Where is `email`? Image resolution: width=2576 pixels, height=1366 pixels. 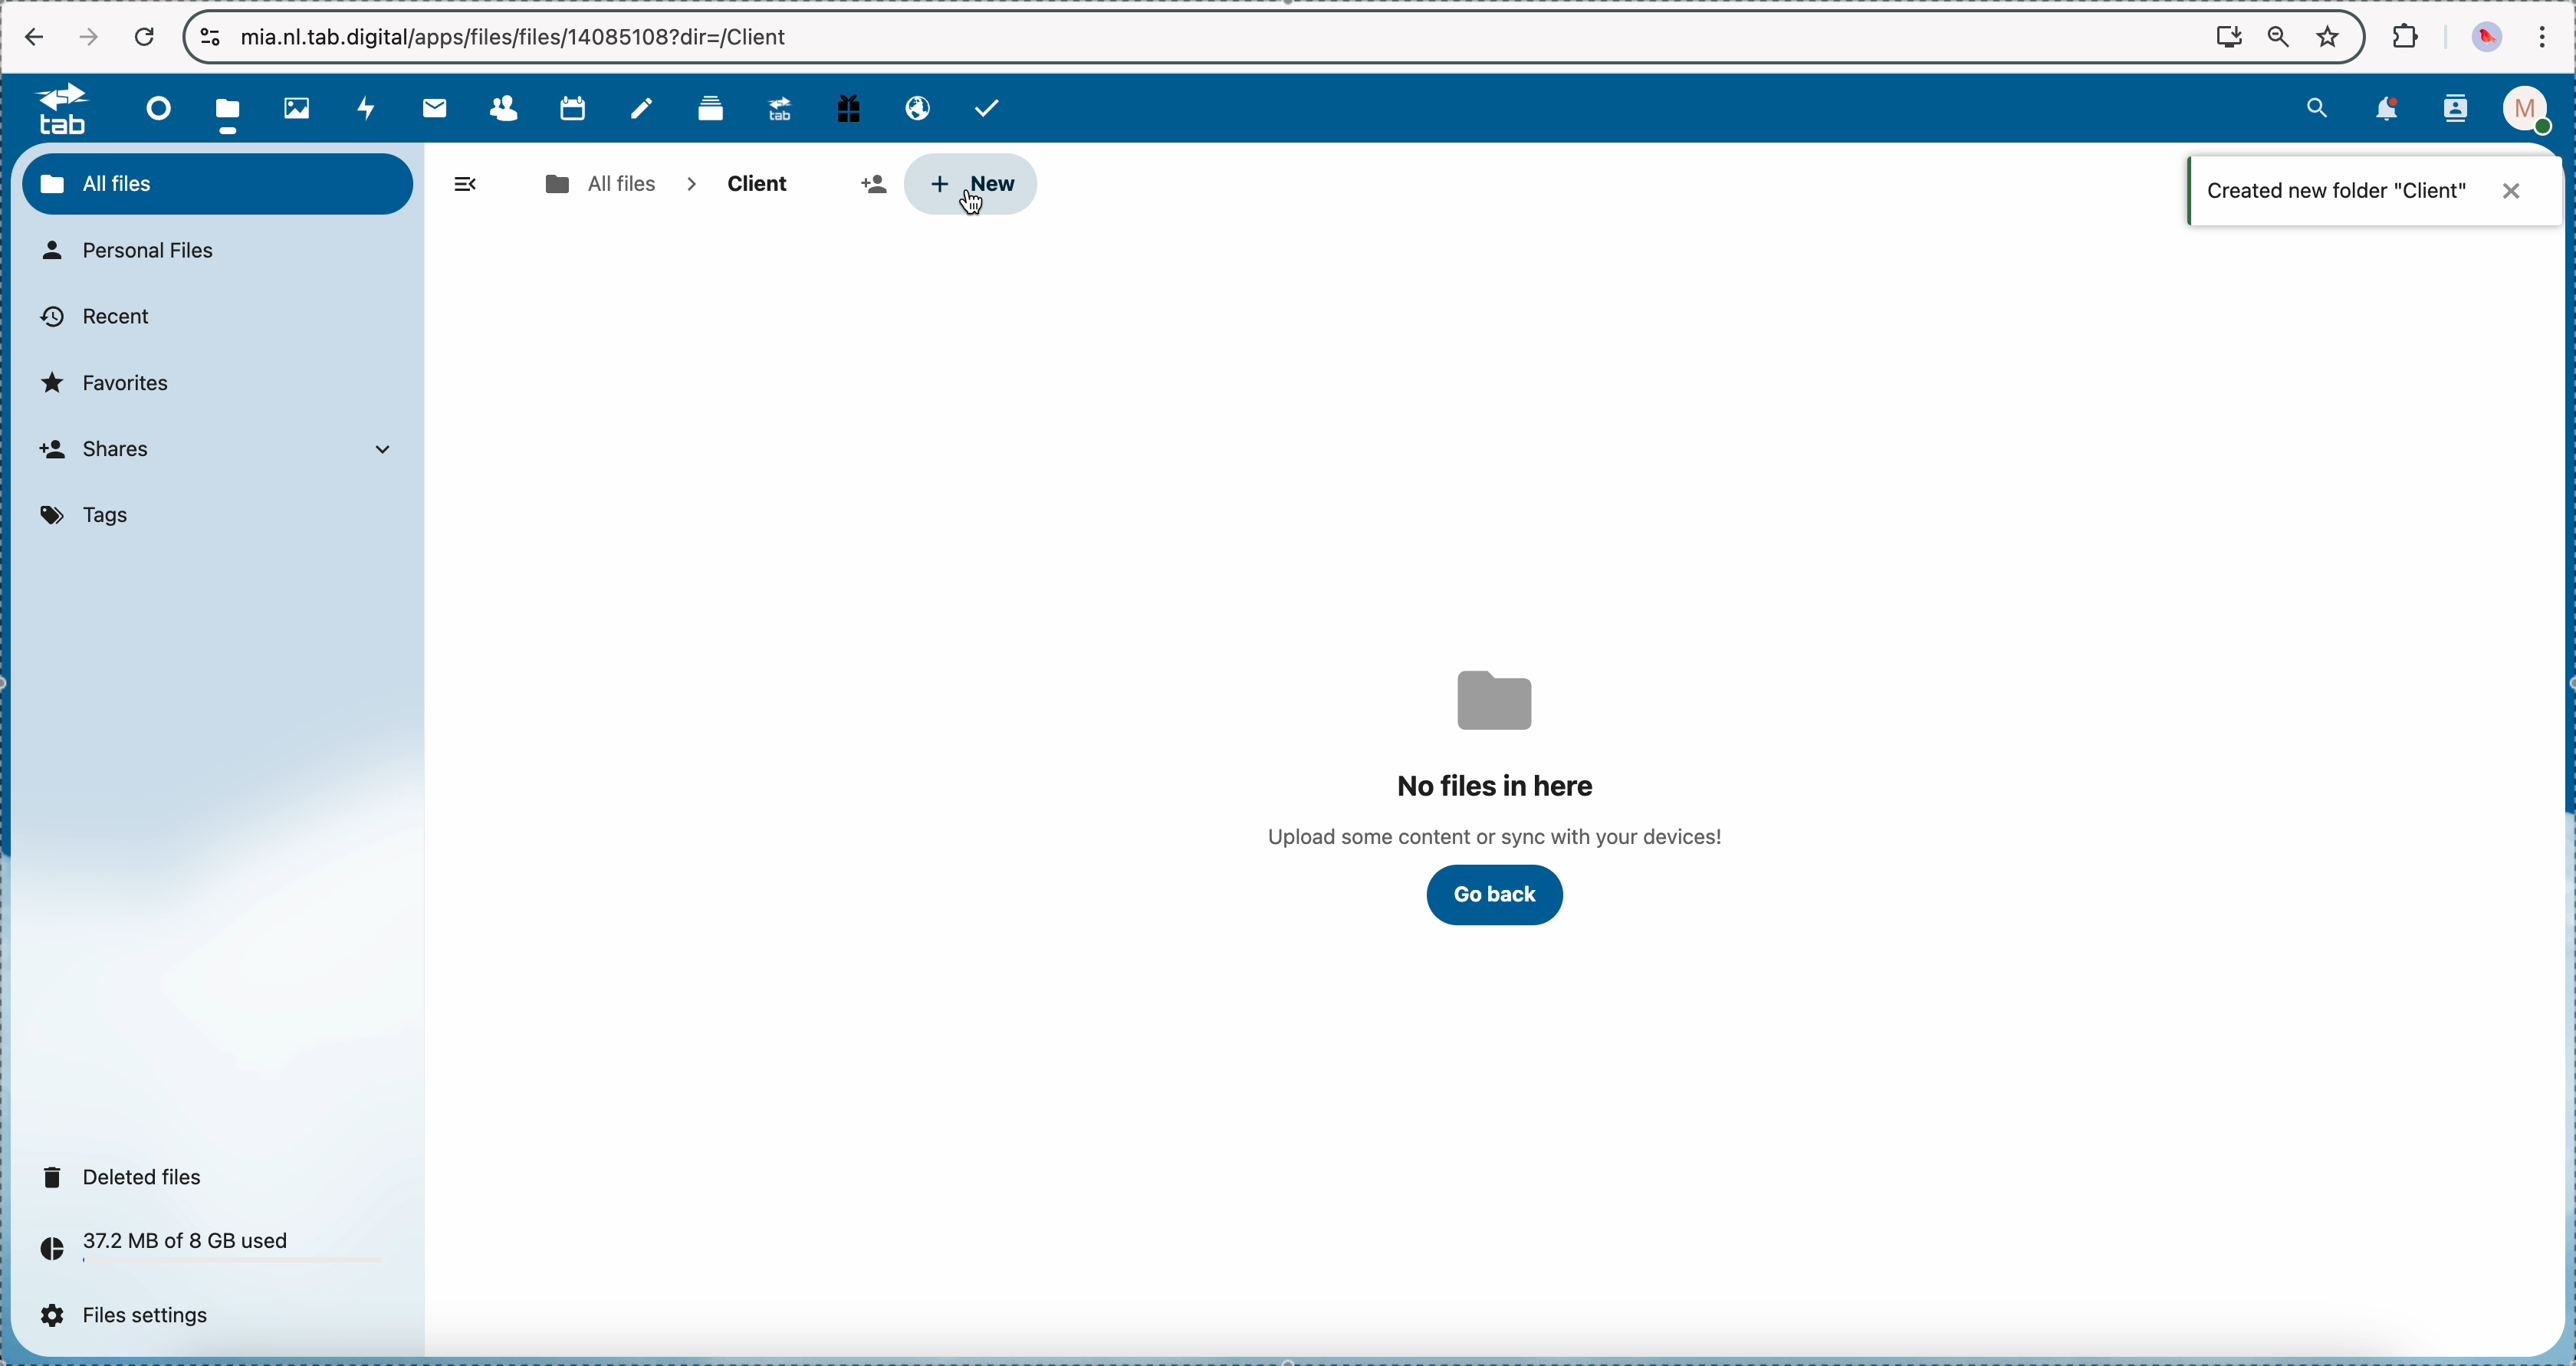
email is located at coordinates (913, 106).